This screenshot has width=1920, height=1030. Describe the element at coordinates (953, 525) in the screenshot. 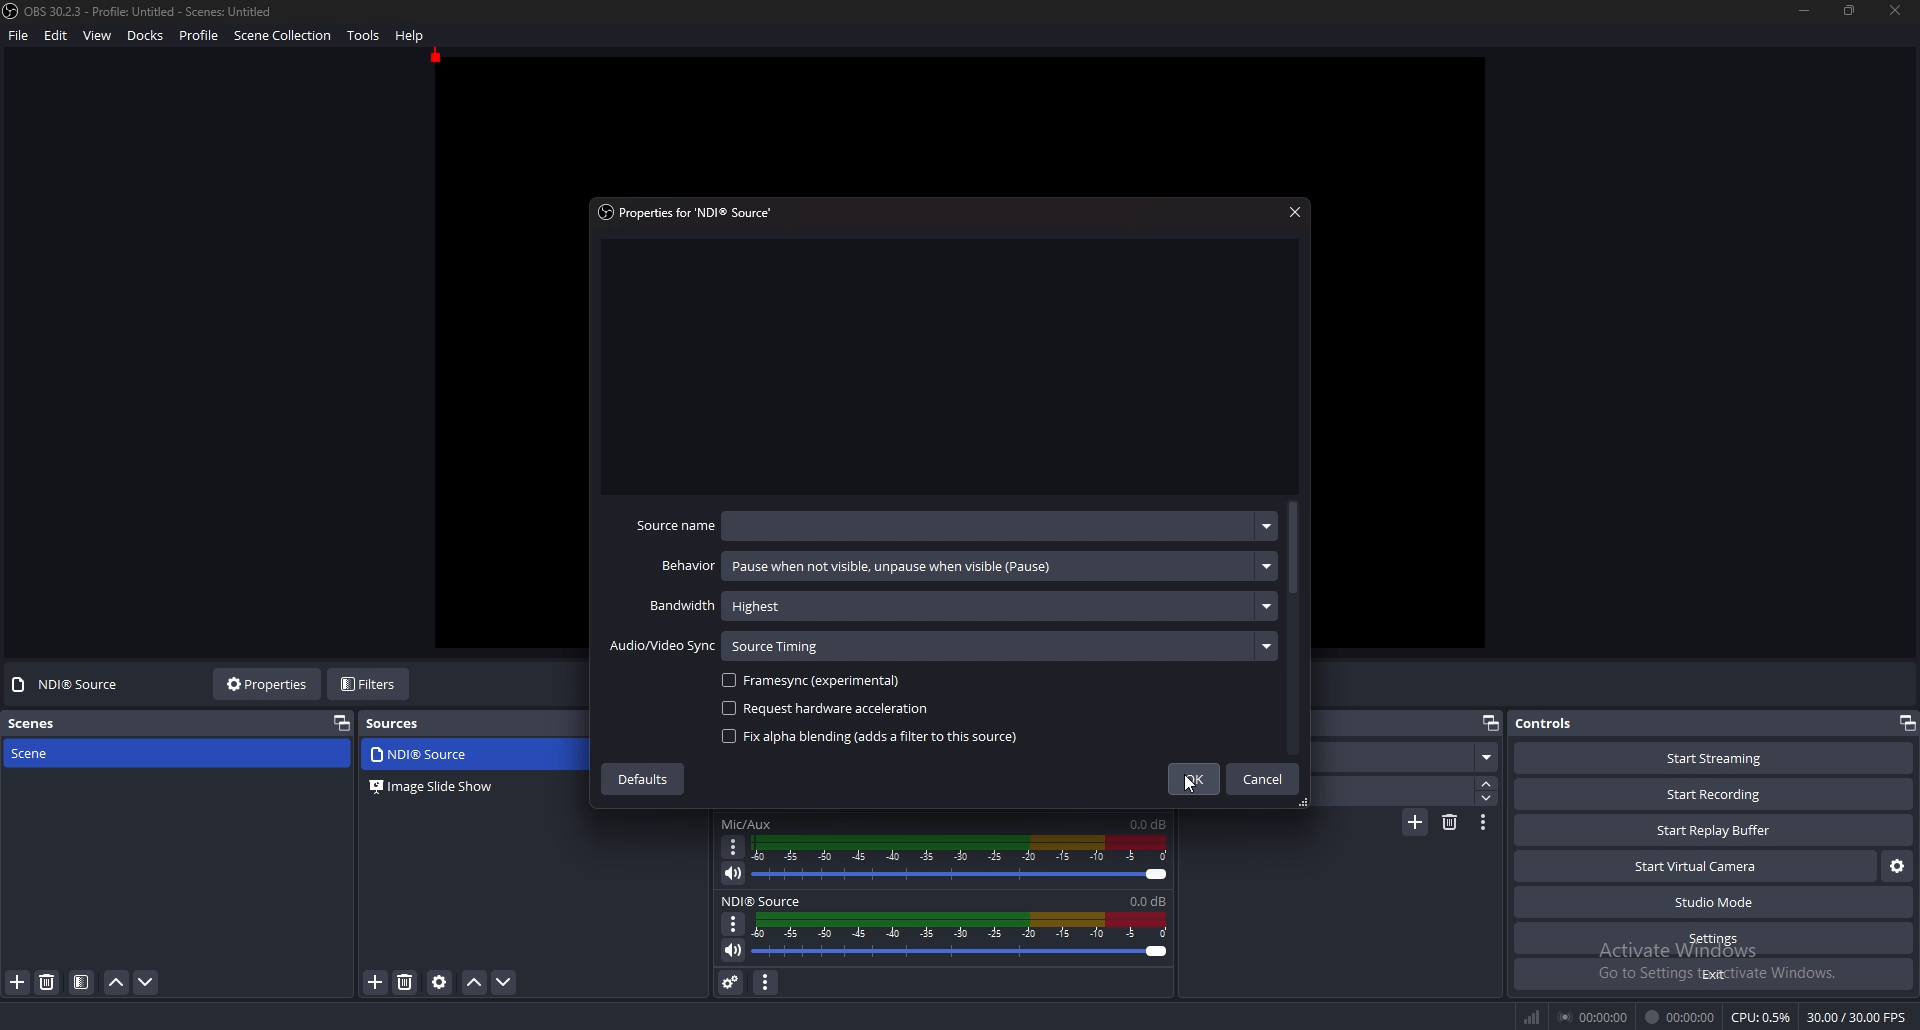

I see `source name` at that location.